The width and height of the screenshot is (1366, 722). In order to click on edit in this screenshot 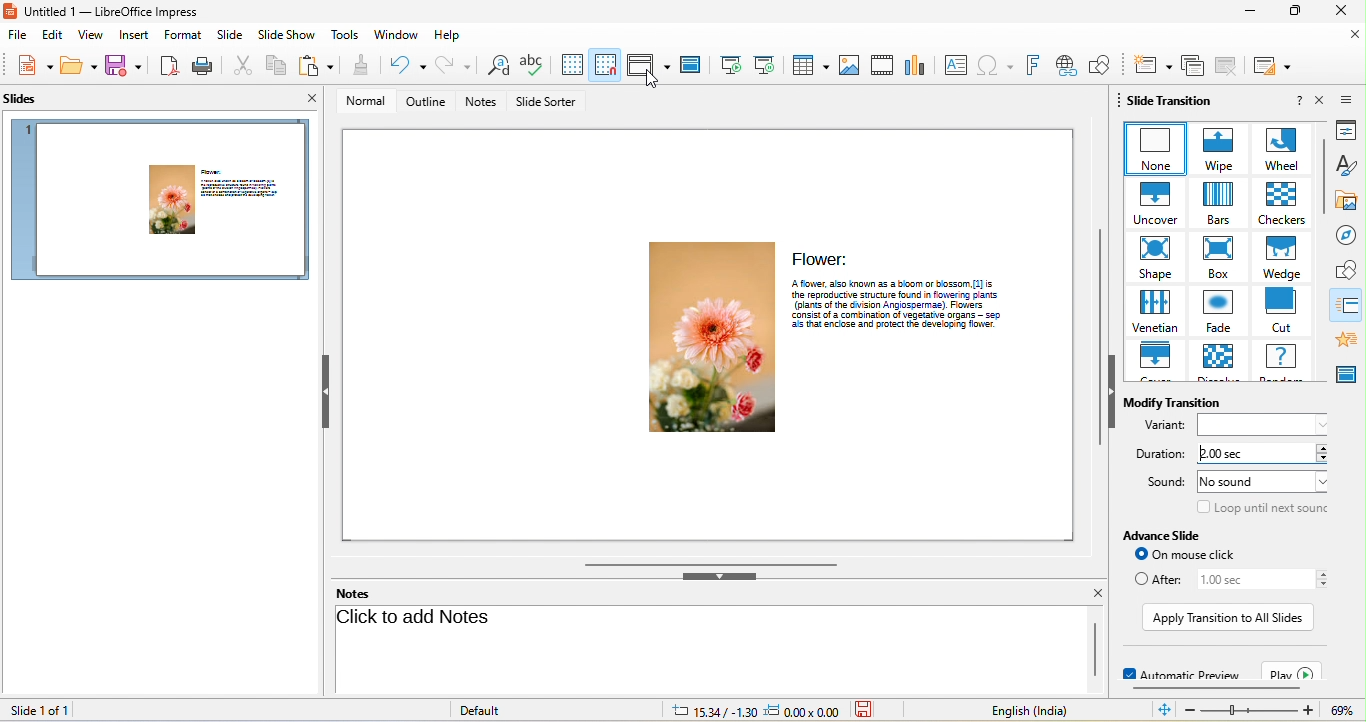, I will do `click(52, 35)`.